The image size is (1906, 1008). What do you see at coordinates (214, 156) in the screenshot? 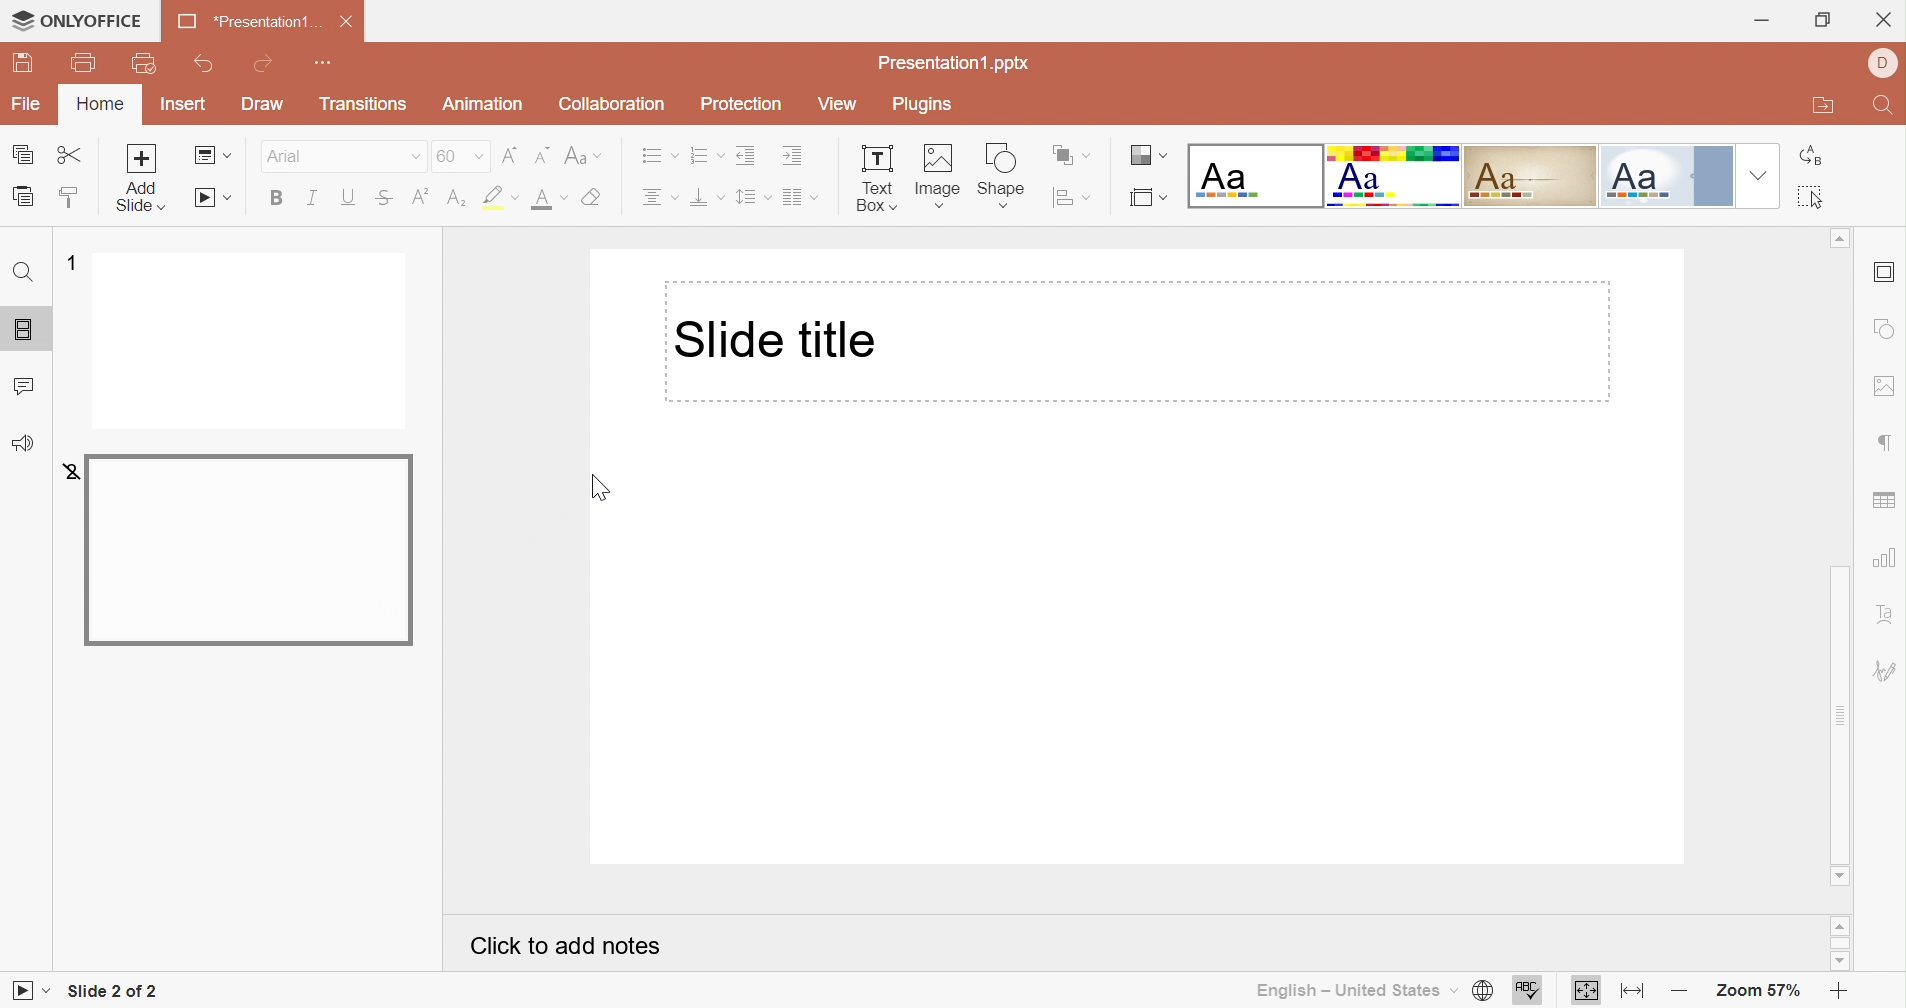
I see `Change slide layout` at bounding box center [214, 156].